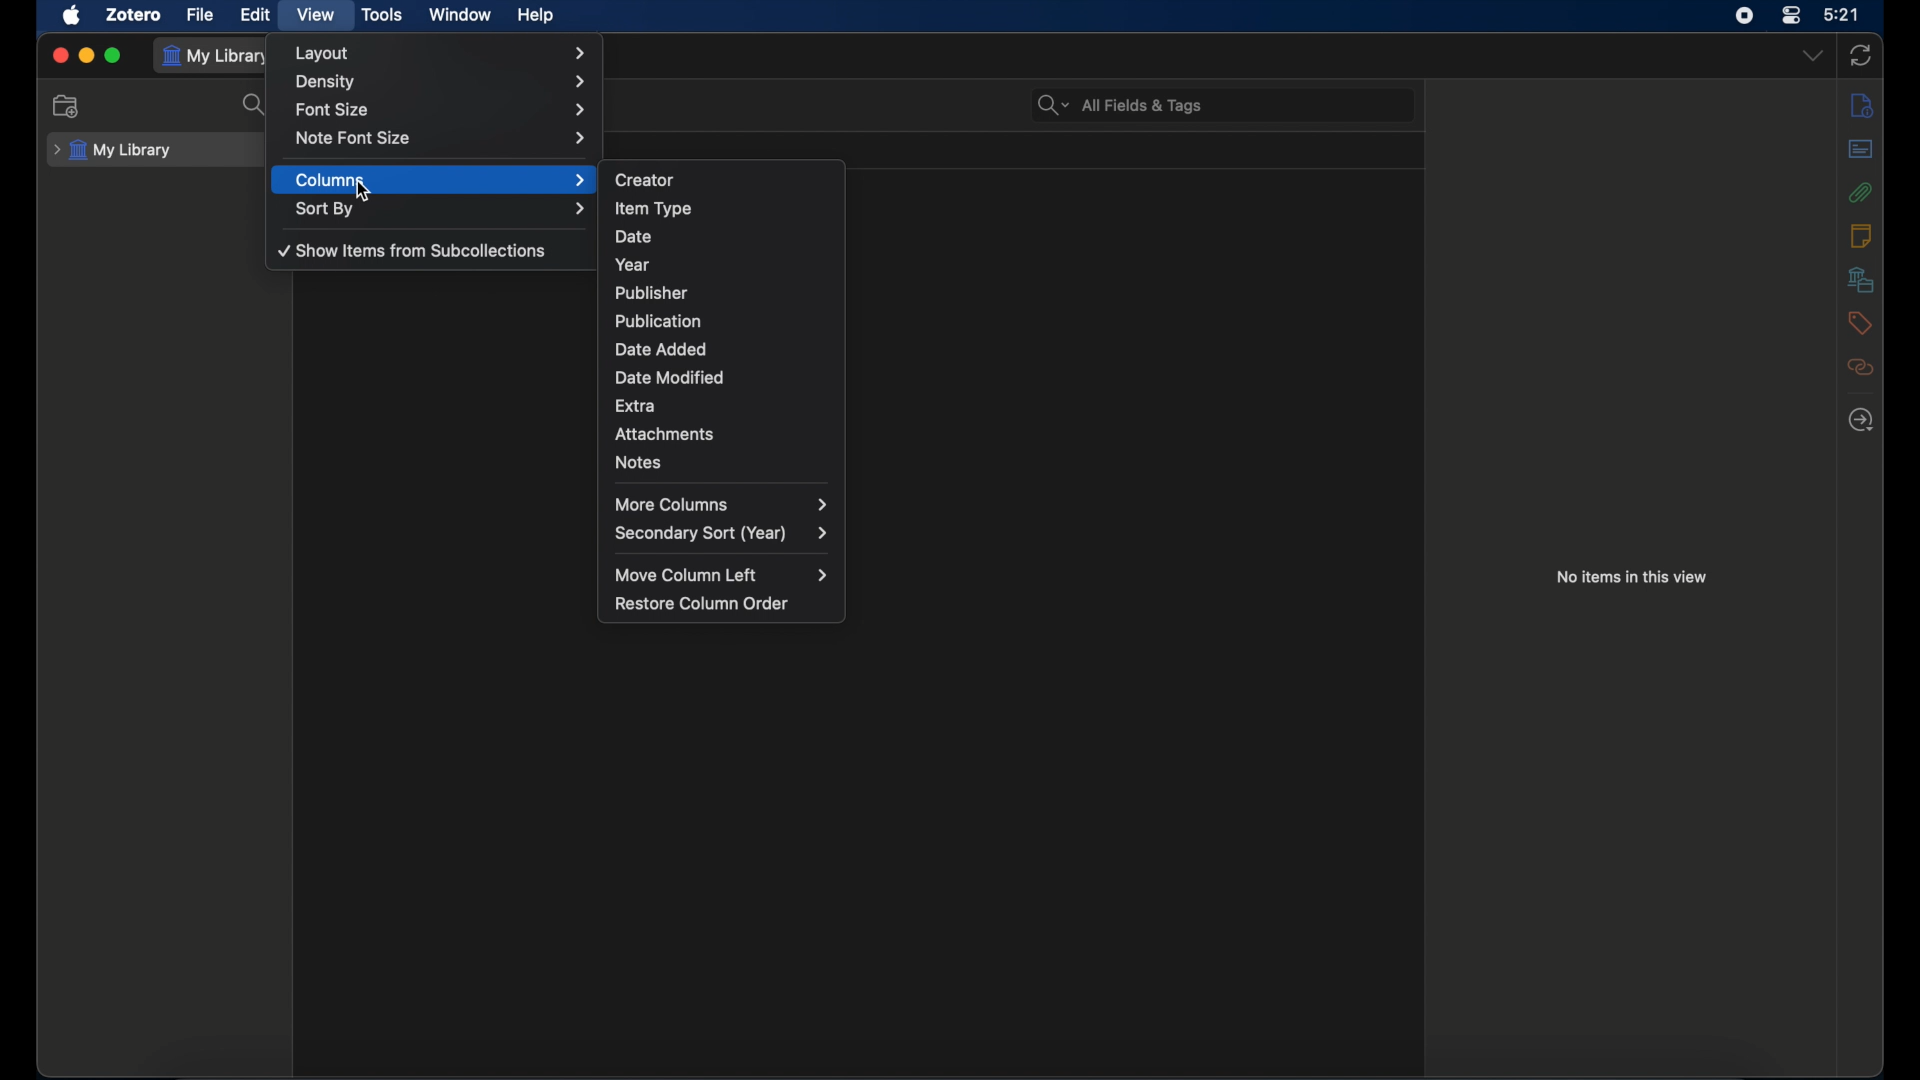 This screenshot has height=1080, width=1920. What do you see at coordinates (722, 534) in the screenshot?
I see `secondary sort` at bounding box center [722, 534].